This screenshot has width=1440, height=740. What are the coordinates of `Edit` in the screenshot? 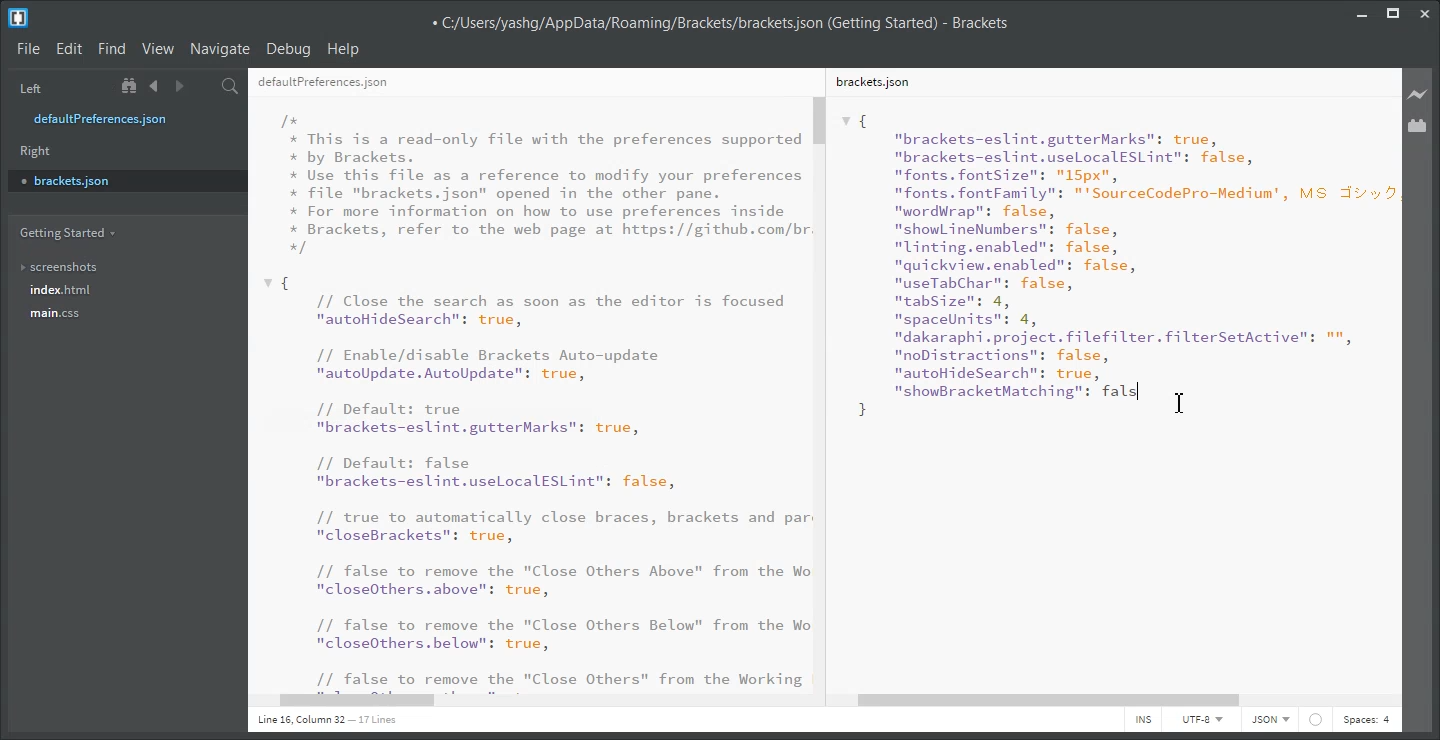 It's located at (69, 49).